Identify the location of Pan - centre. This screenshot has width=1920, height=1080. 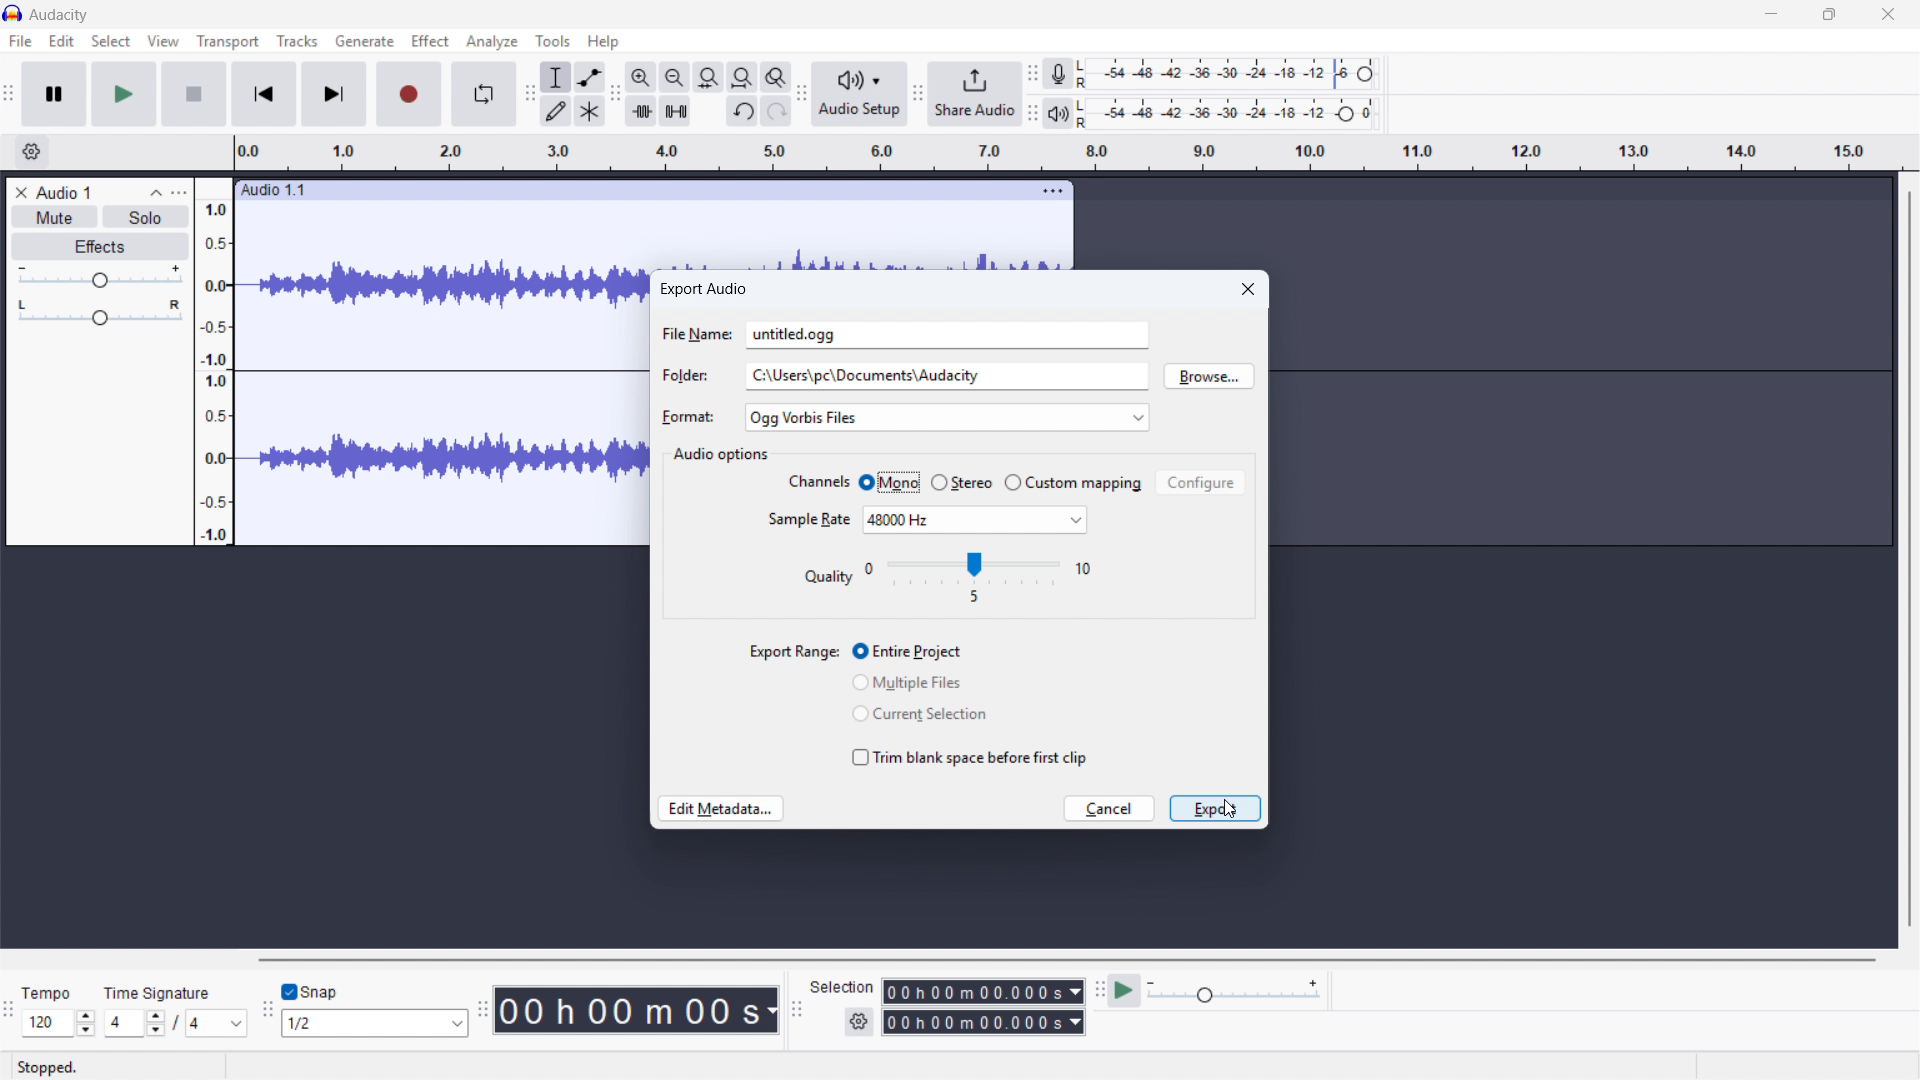
(100, 314).